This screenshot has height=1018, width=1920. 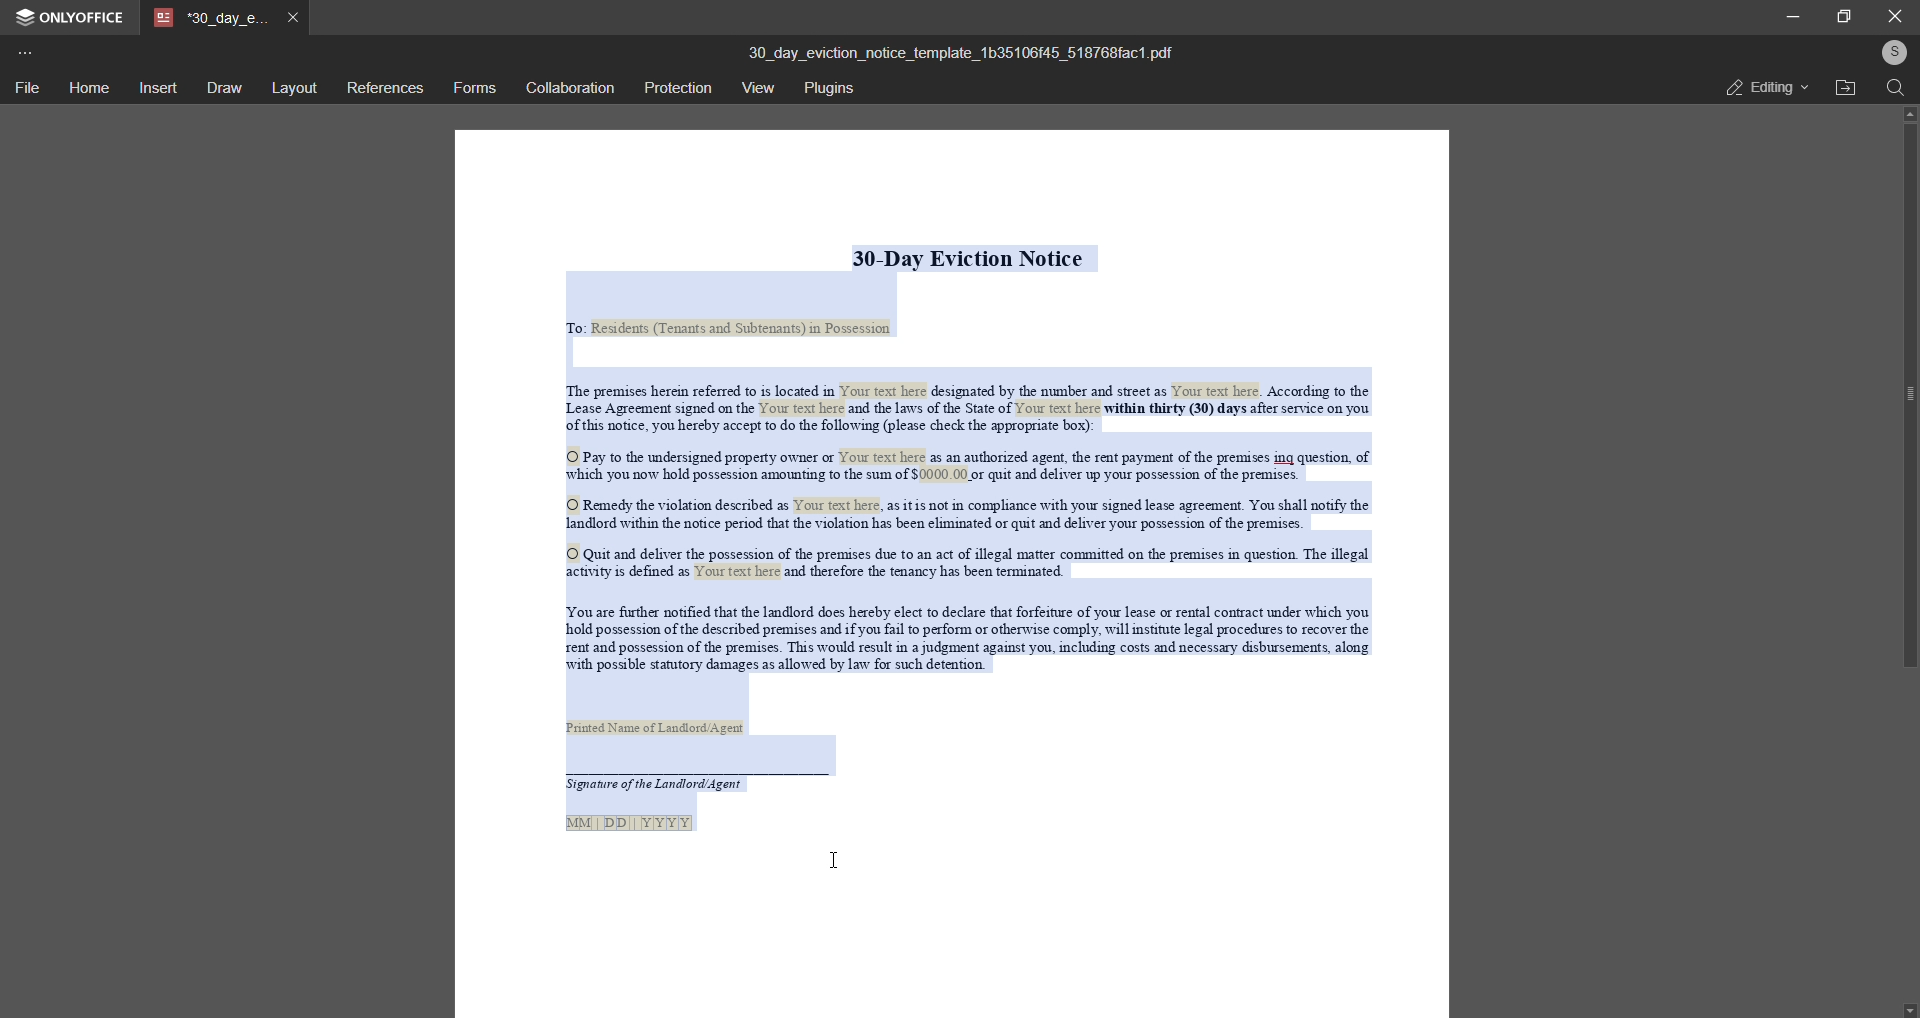 What do you see at coordinates (1892, 89) in the screenshot?
I see `search` at bounding box center [1892, 89].